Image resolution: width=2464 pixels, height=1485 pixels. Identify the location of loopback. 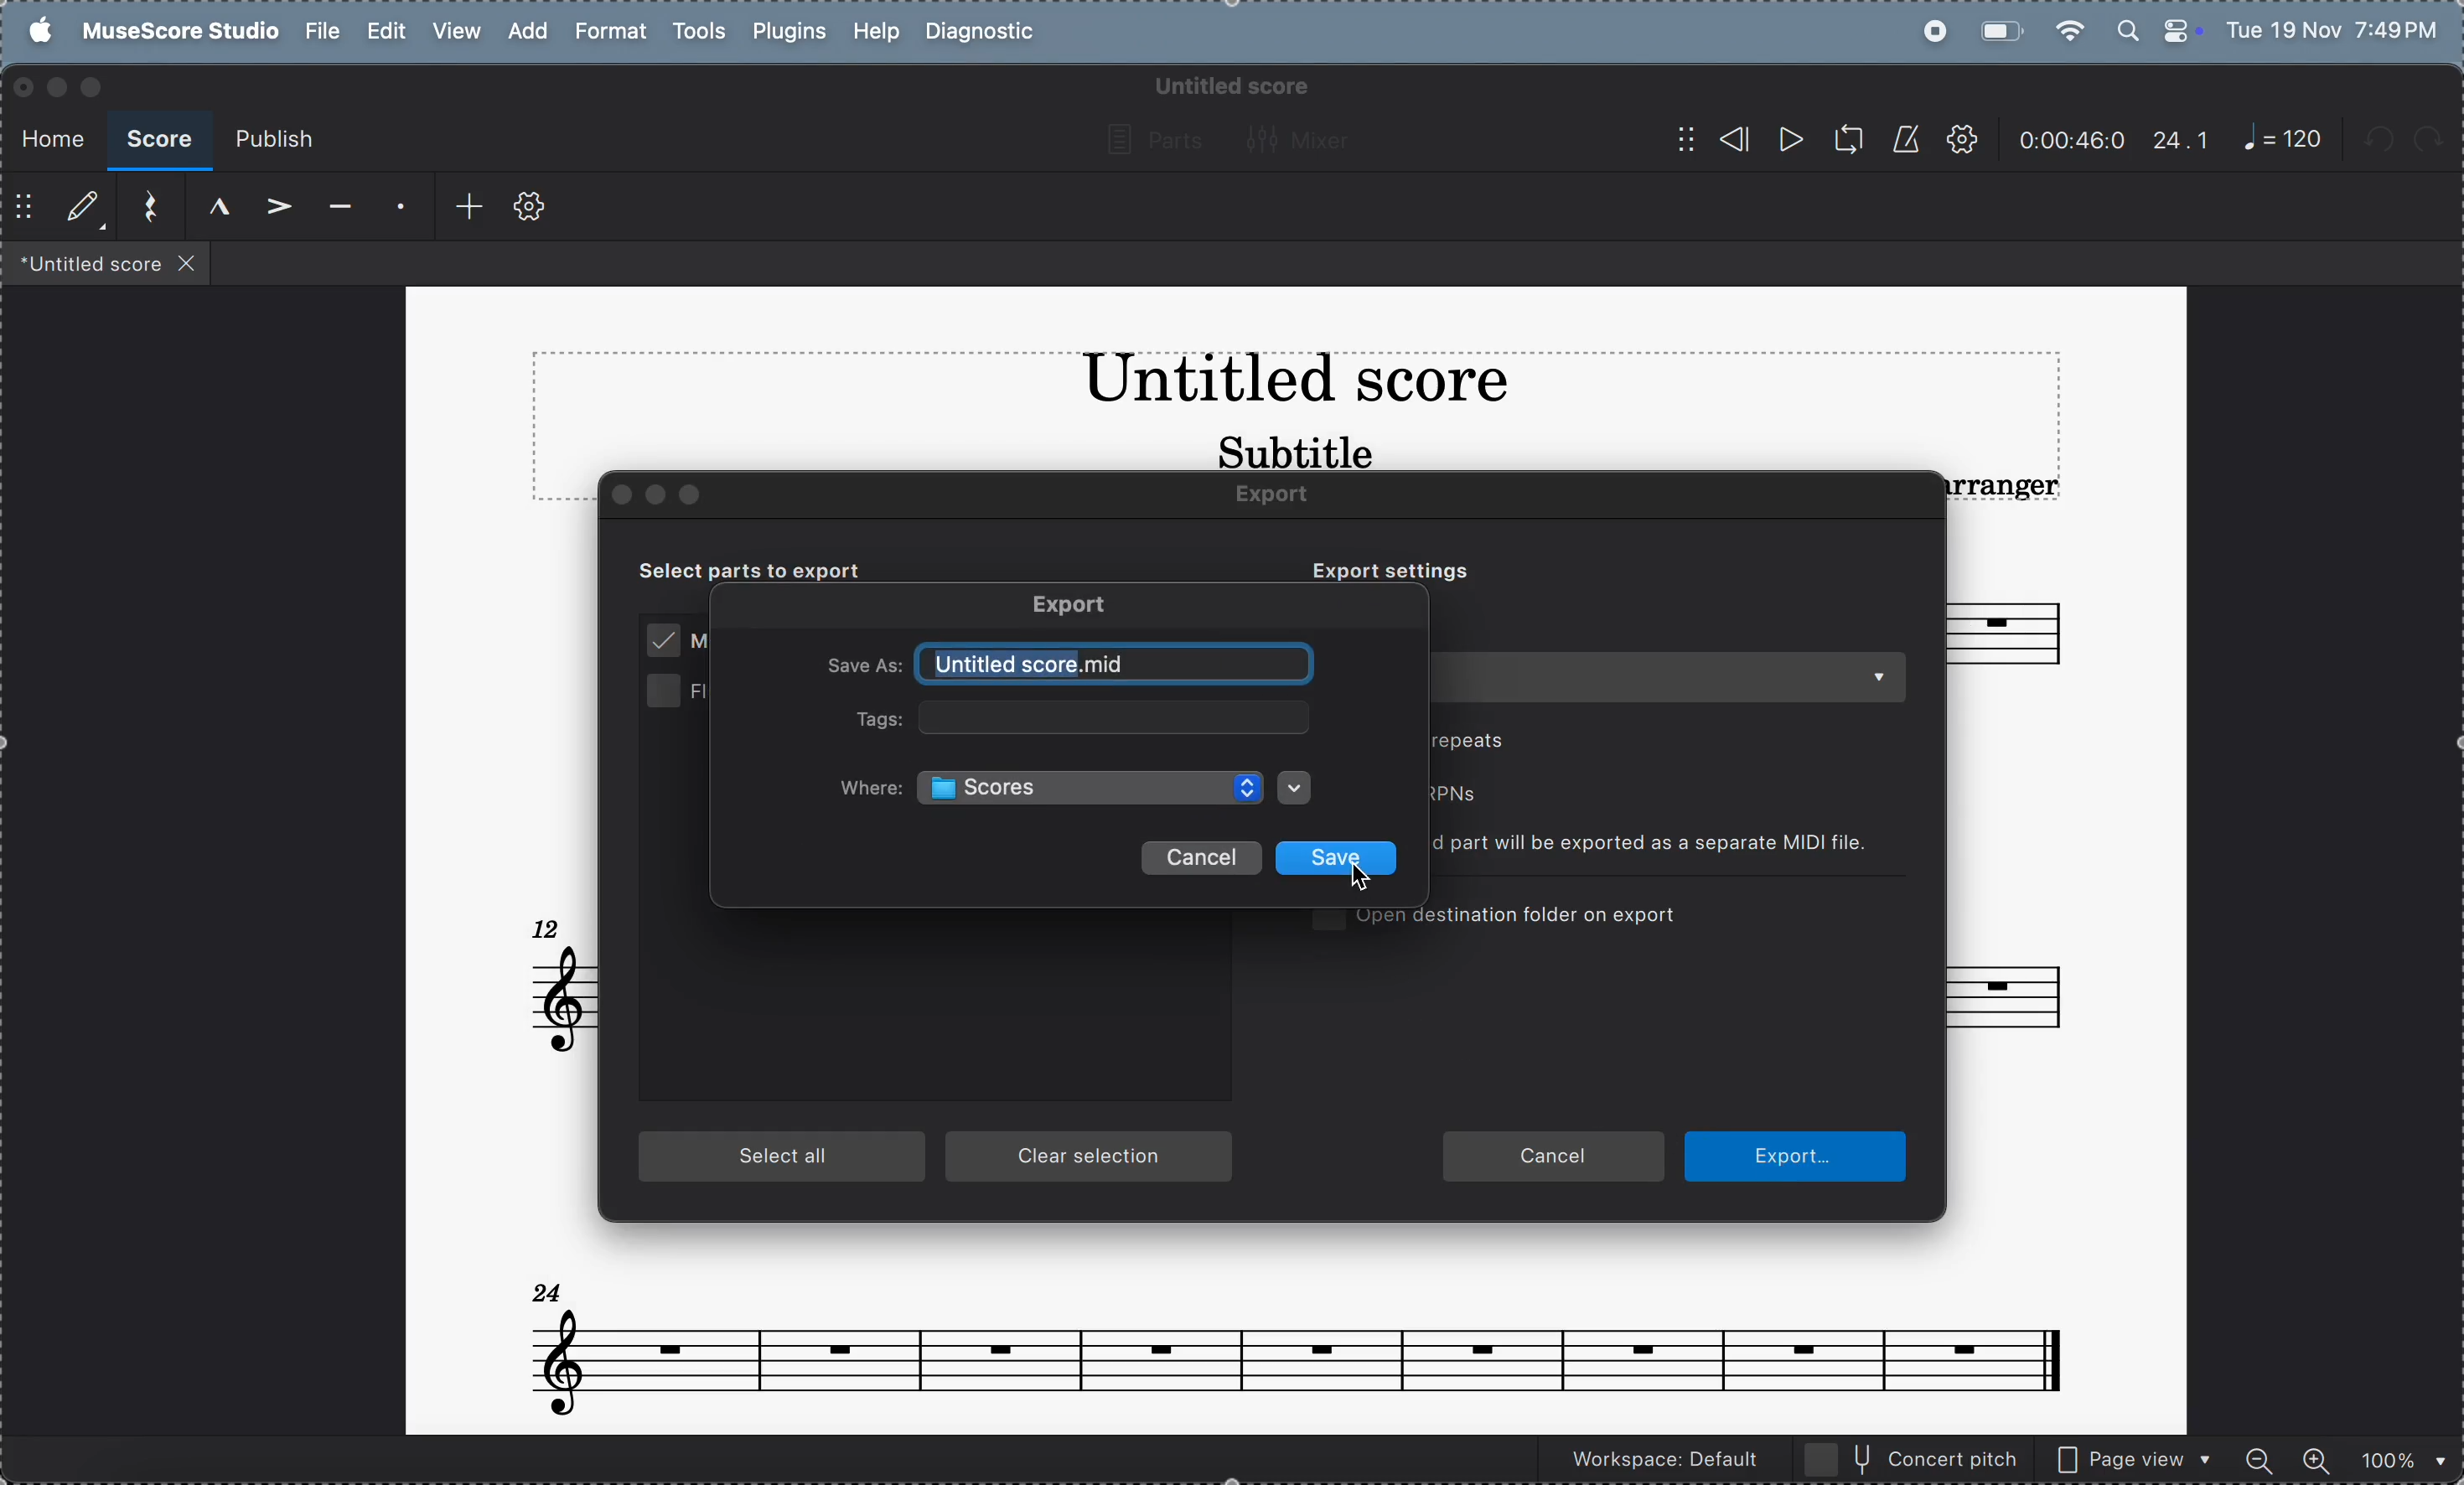
(1841, 140).